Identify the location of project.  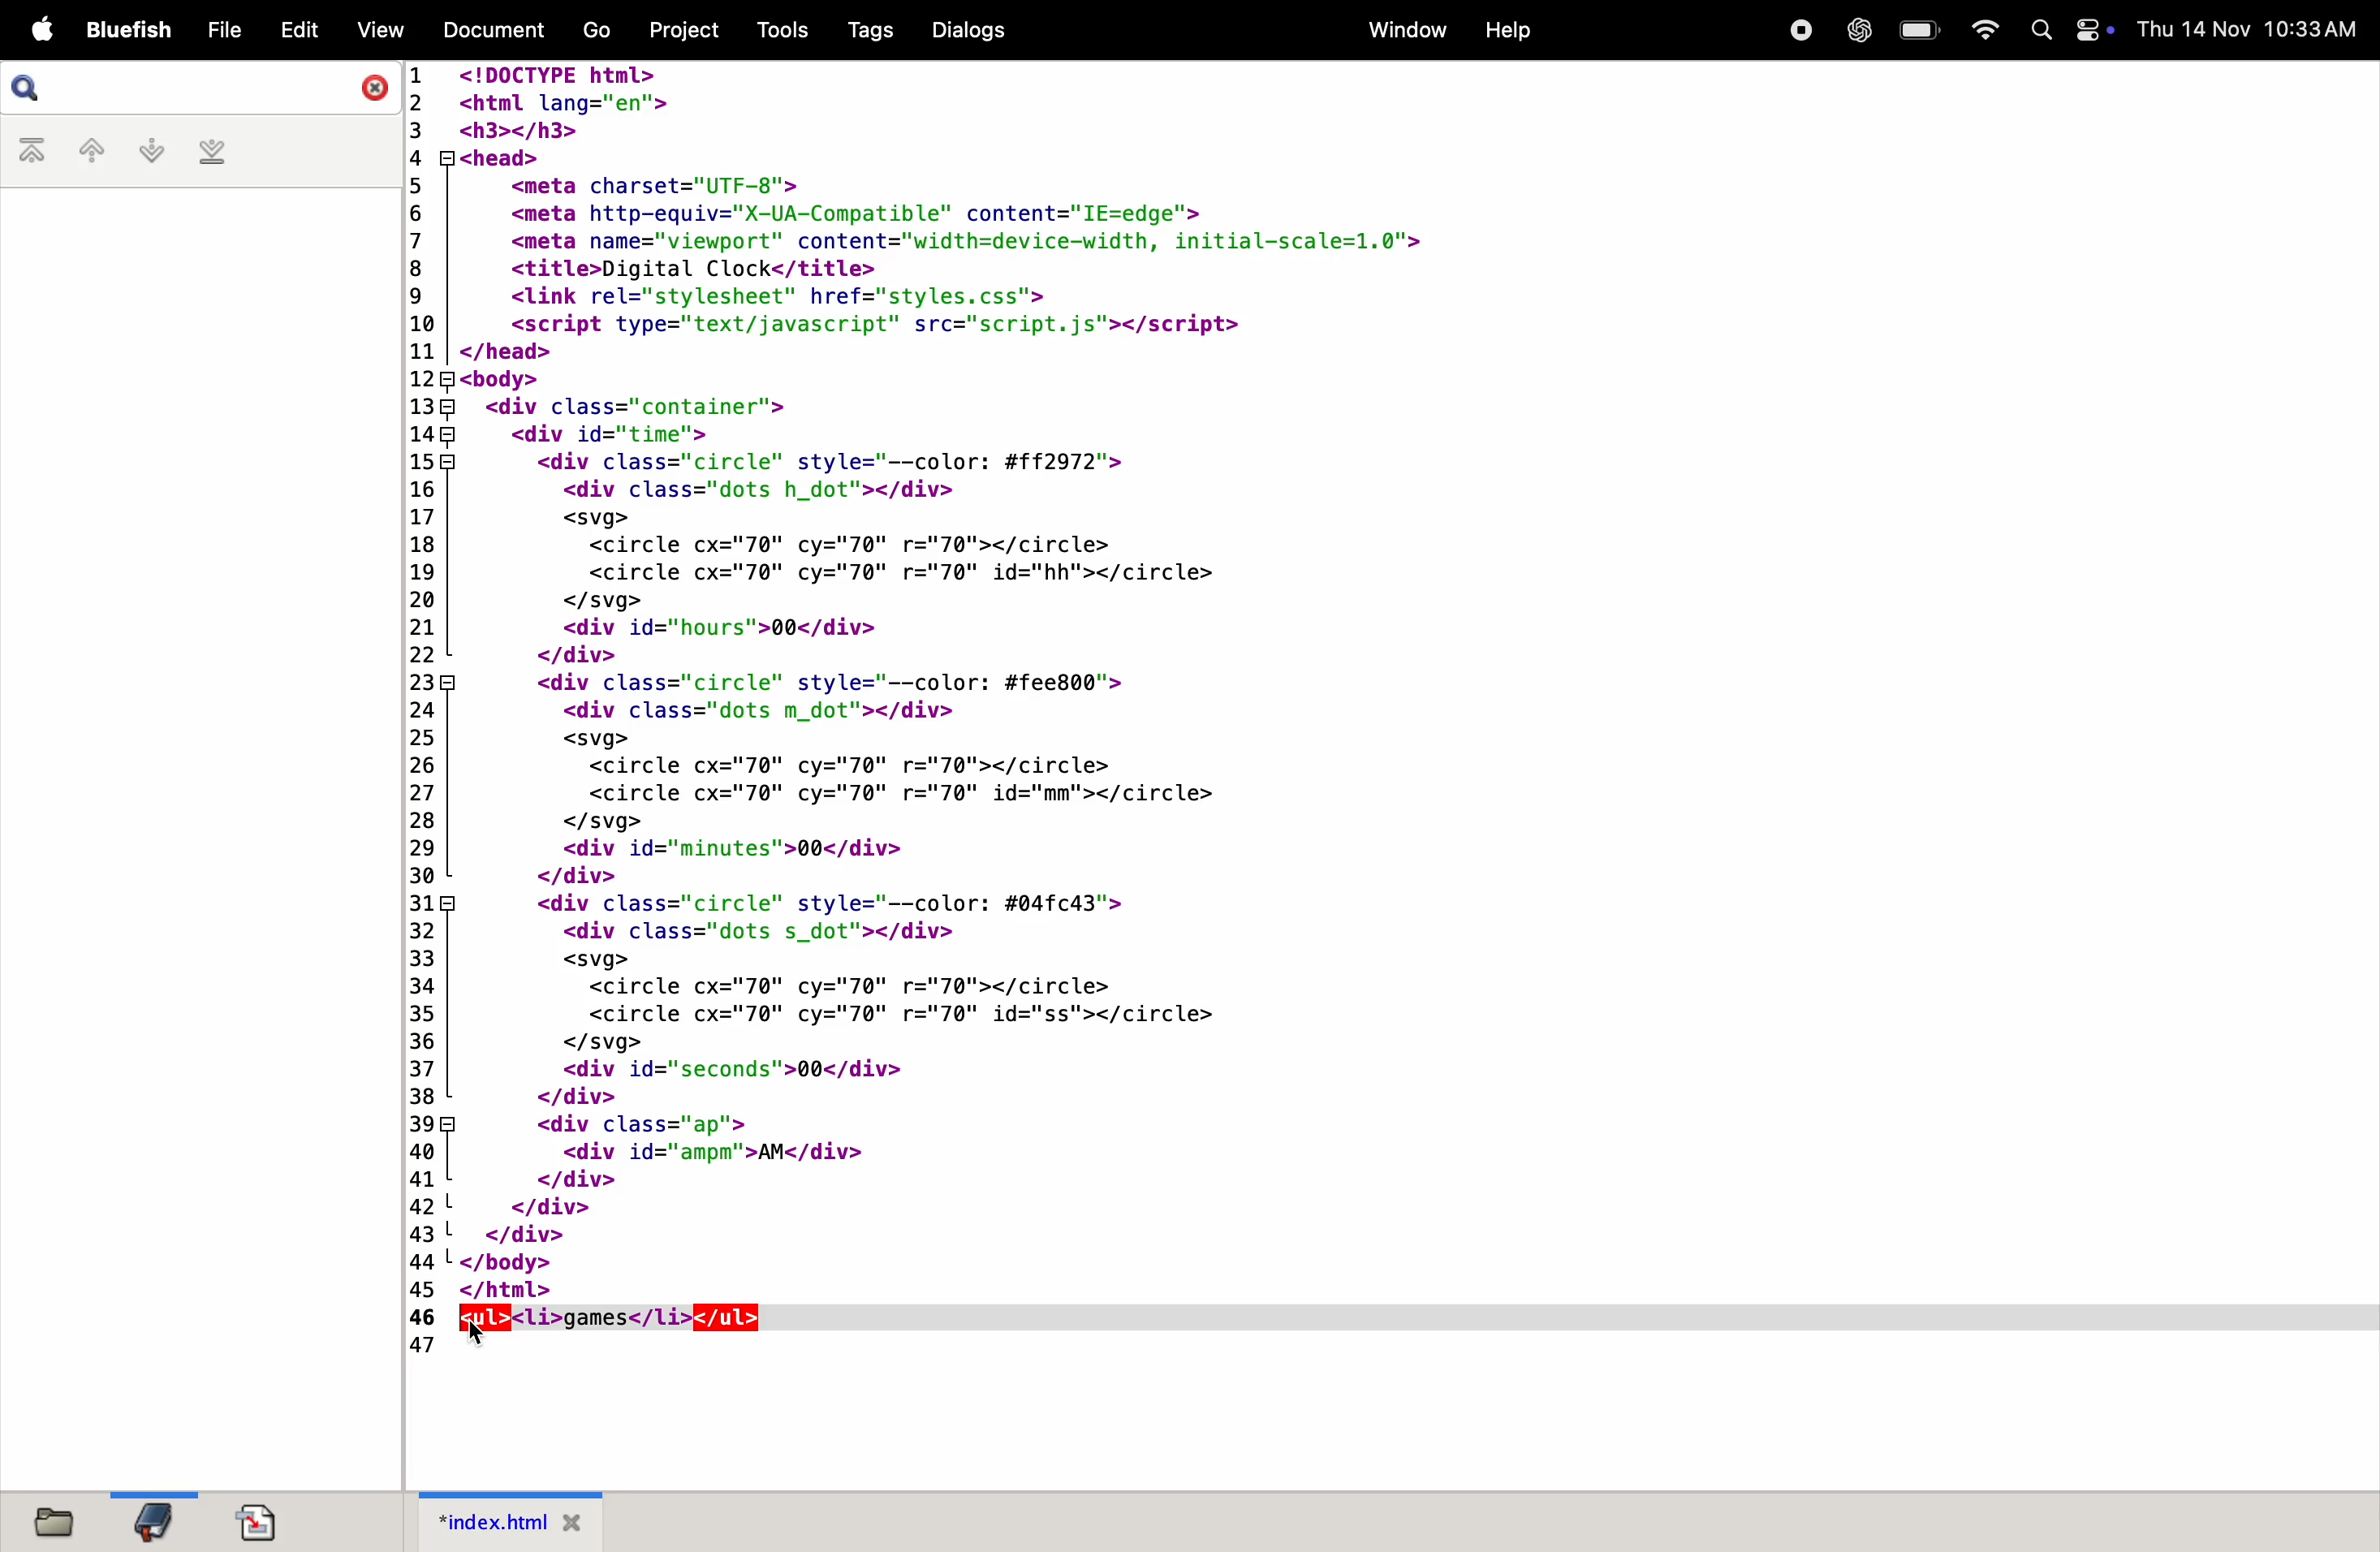
(687, 30).